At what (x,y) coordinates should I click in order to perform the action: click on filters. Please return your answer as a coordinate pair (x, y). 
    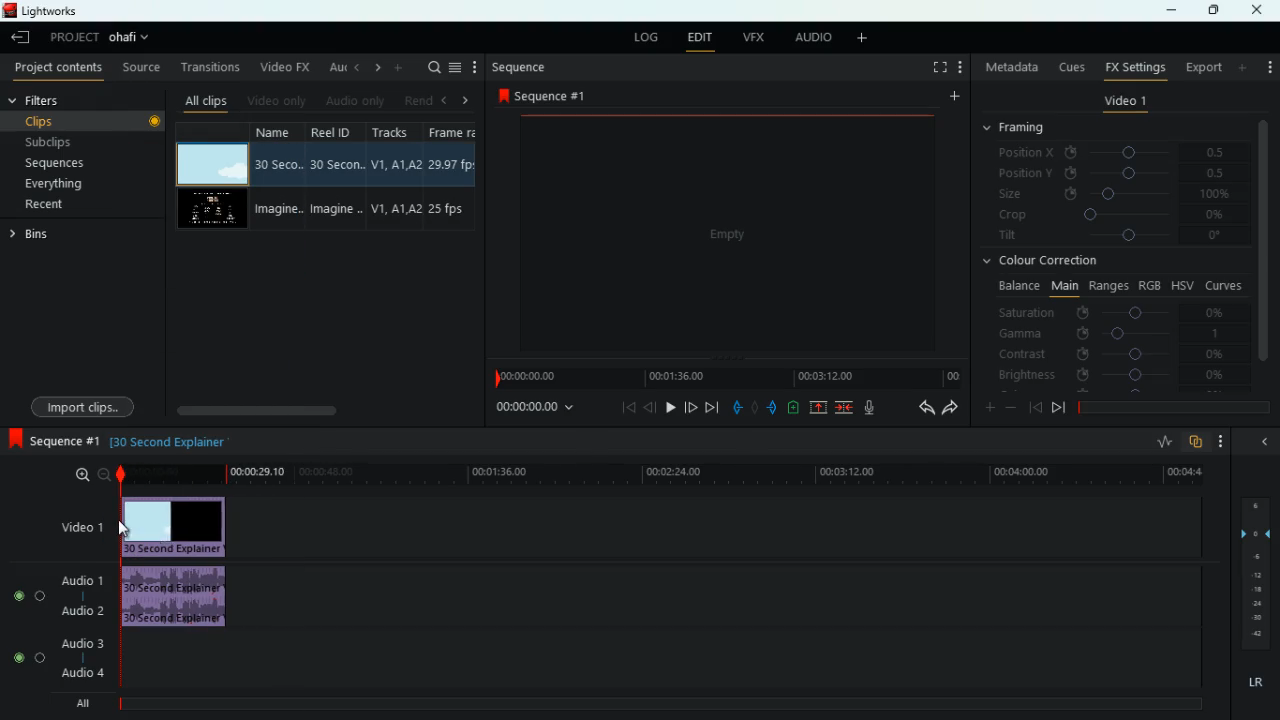
    Looking at the image, I should click on (42, 101).